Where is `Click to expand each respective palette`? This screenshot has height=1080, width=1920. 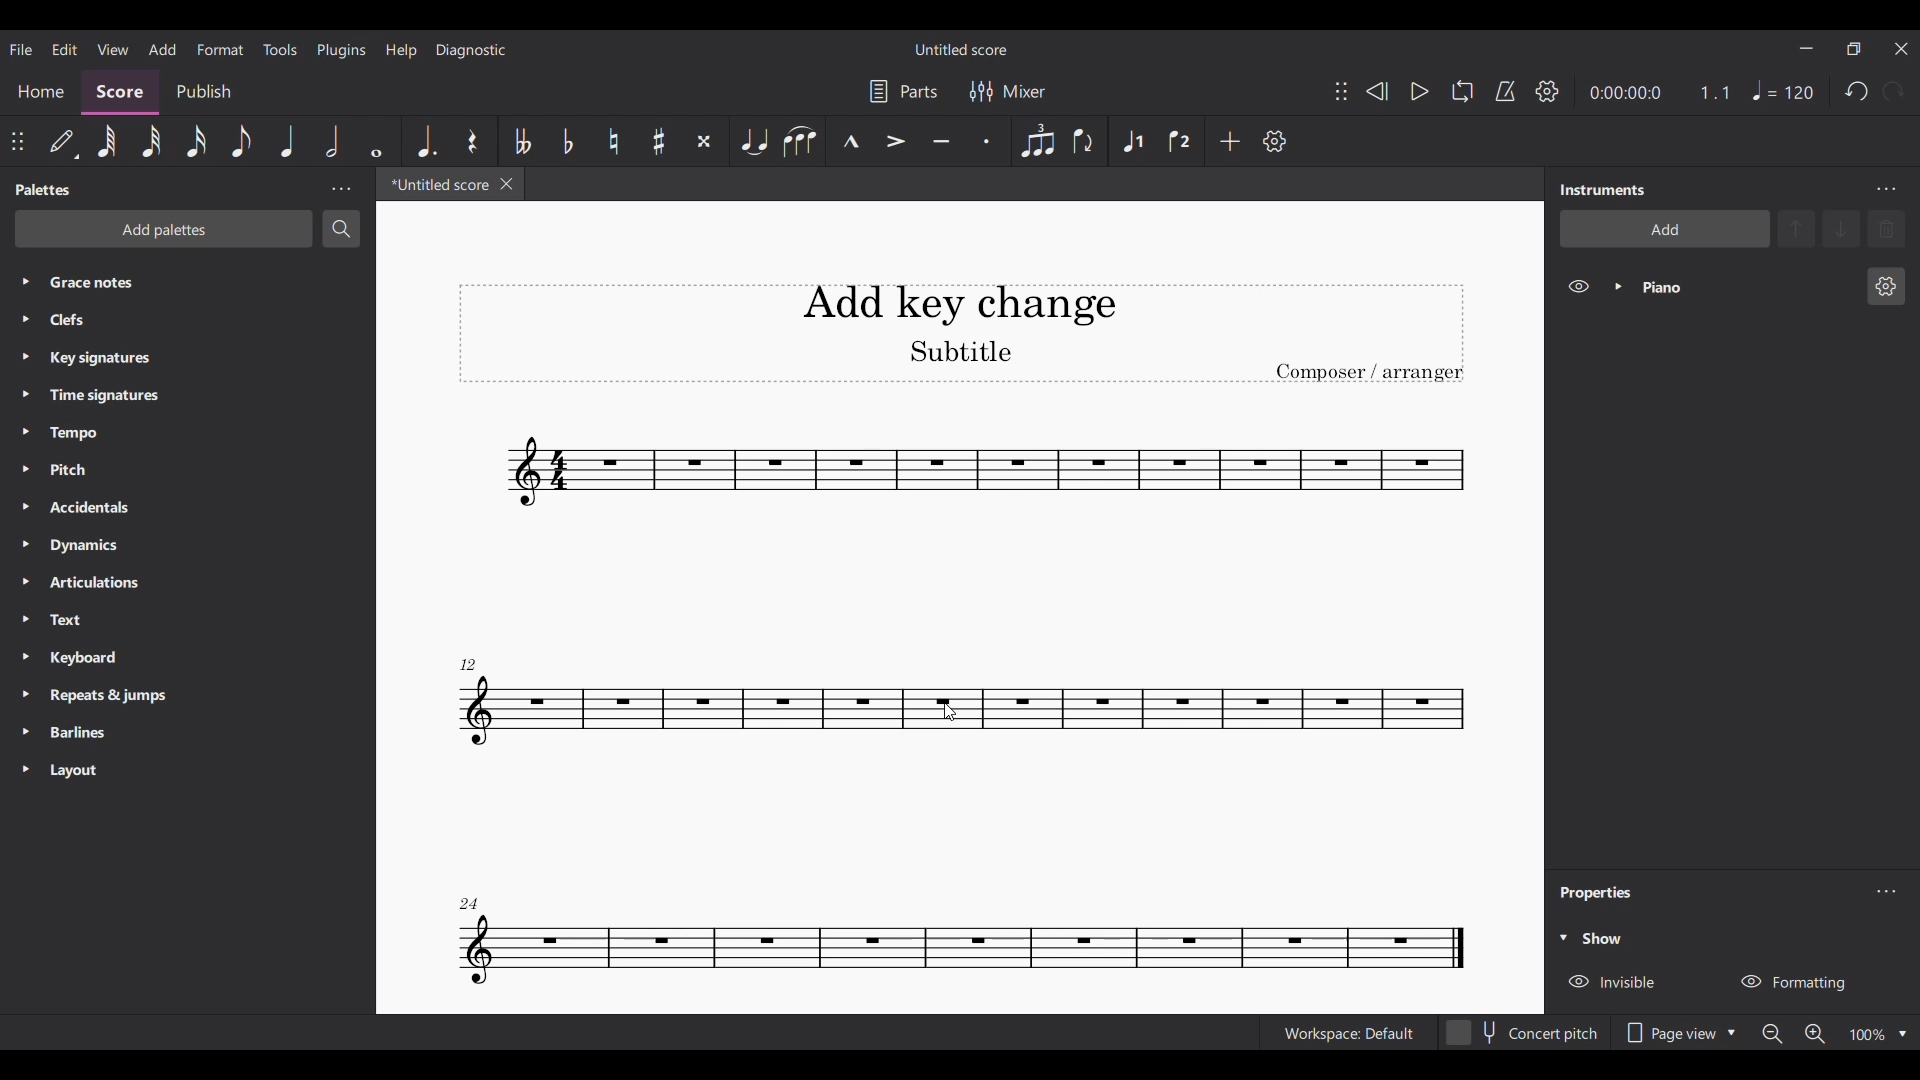
Click to expand each respective palette is located at coordinates (24, 524).